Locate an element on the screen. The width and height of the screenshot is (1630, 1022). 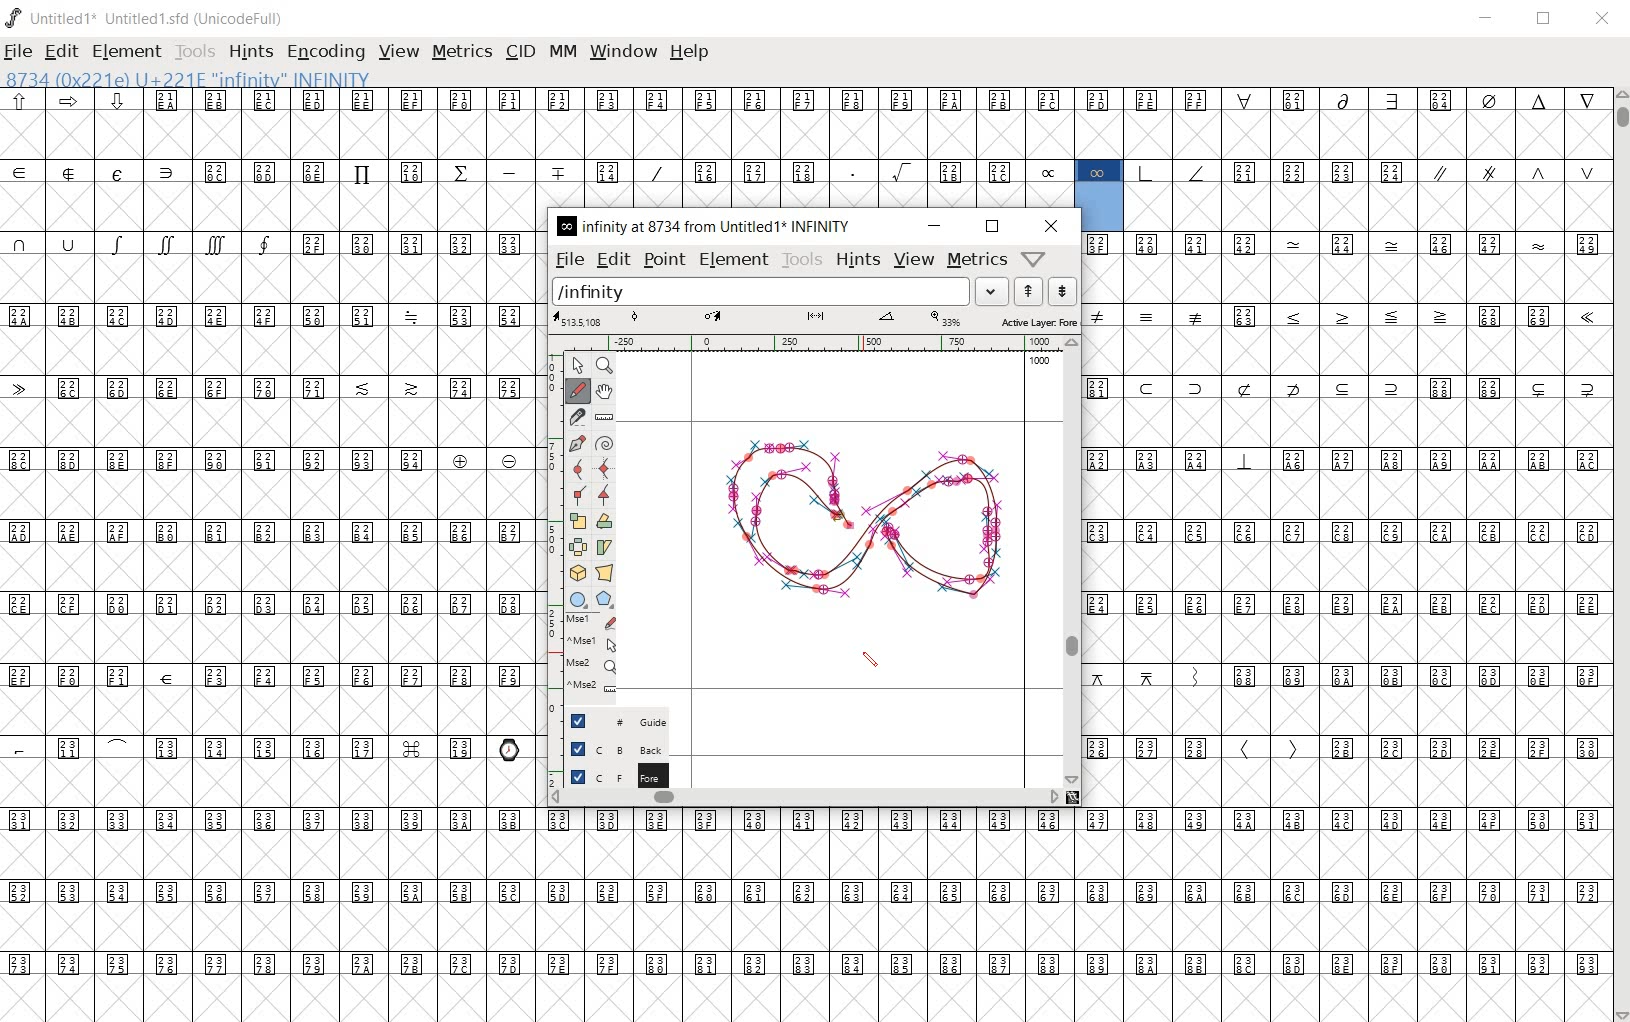
empty glyph slots is located at coordinates (272, 569).